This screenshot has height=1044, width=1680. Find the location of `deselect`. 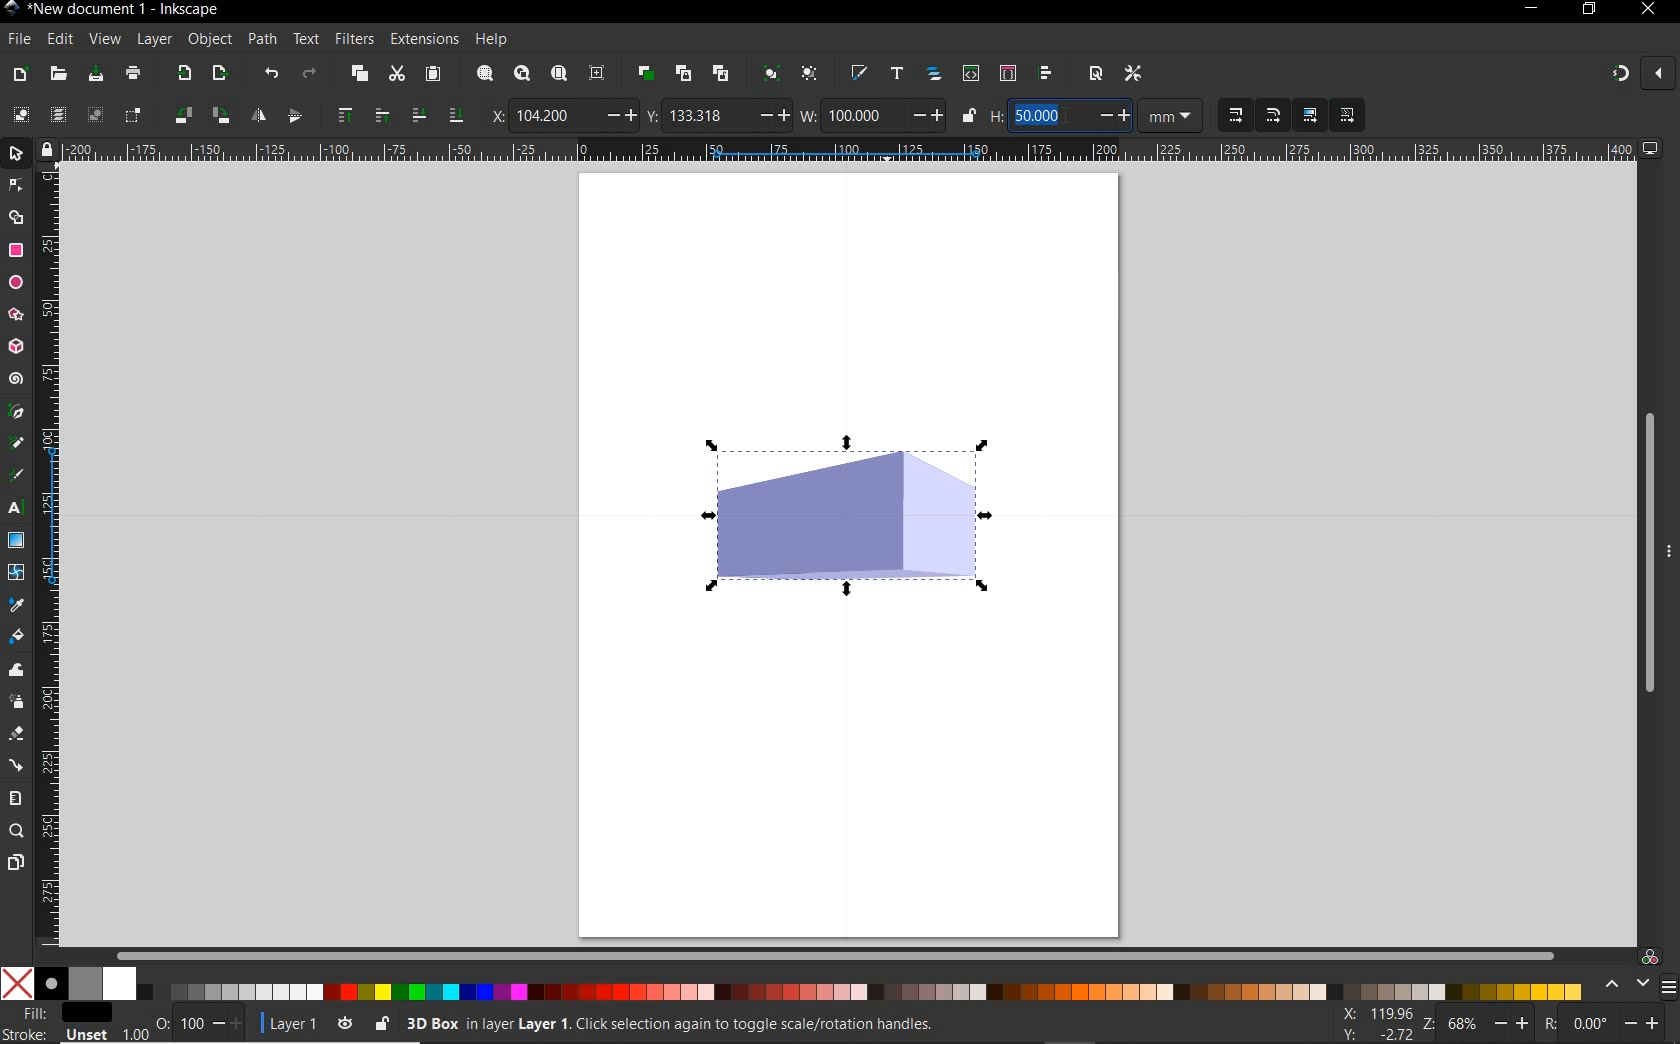

deselect is located at coordinates (94, 116).